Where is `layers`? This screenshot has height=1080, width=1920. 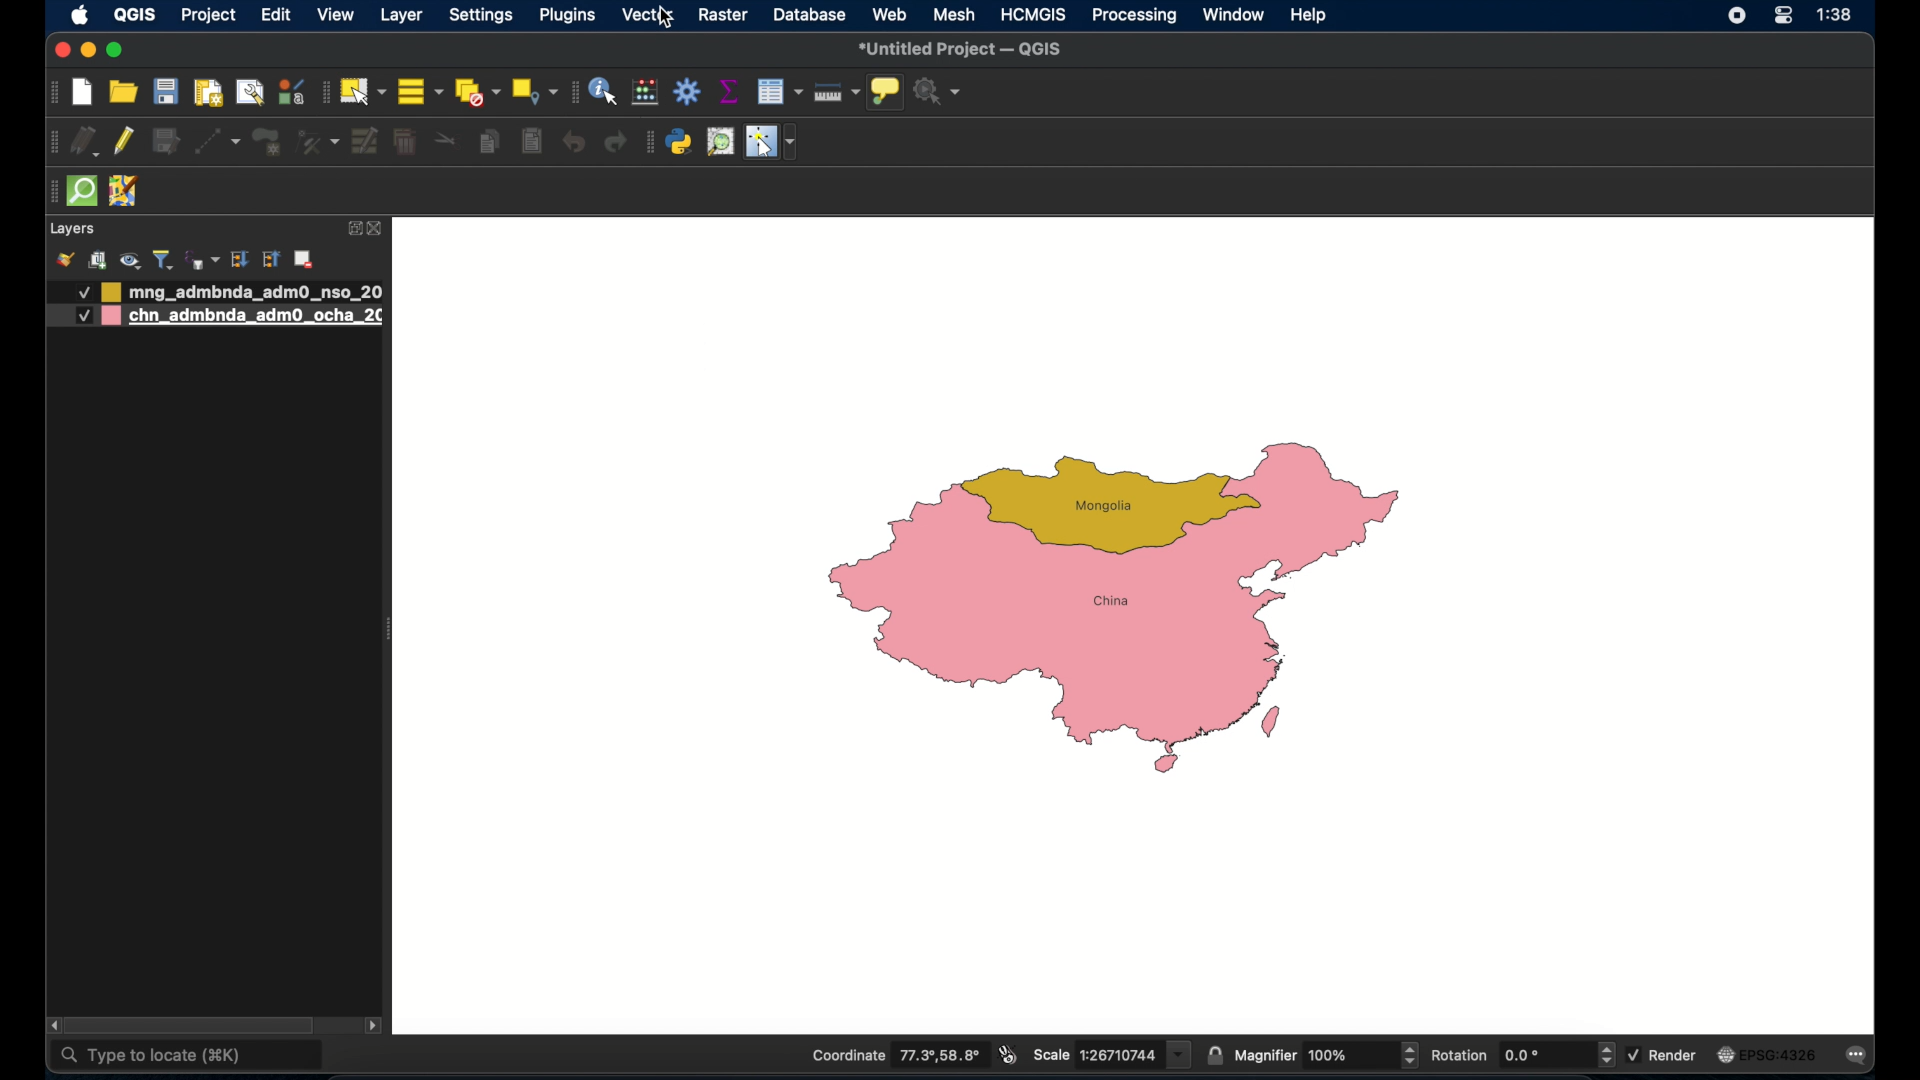 layers is located at coordinates (71, 229).